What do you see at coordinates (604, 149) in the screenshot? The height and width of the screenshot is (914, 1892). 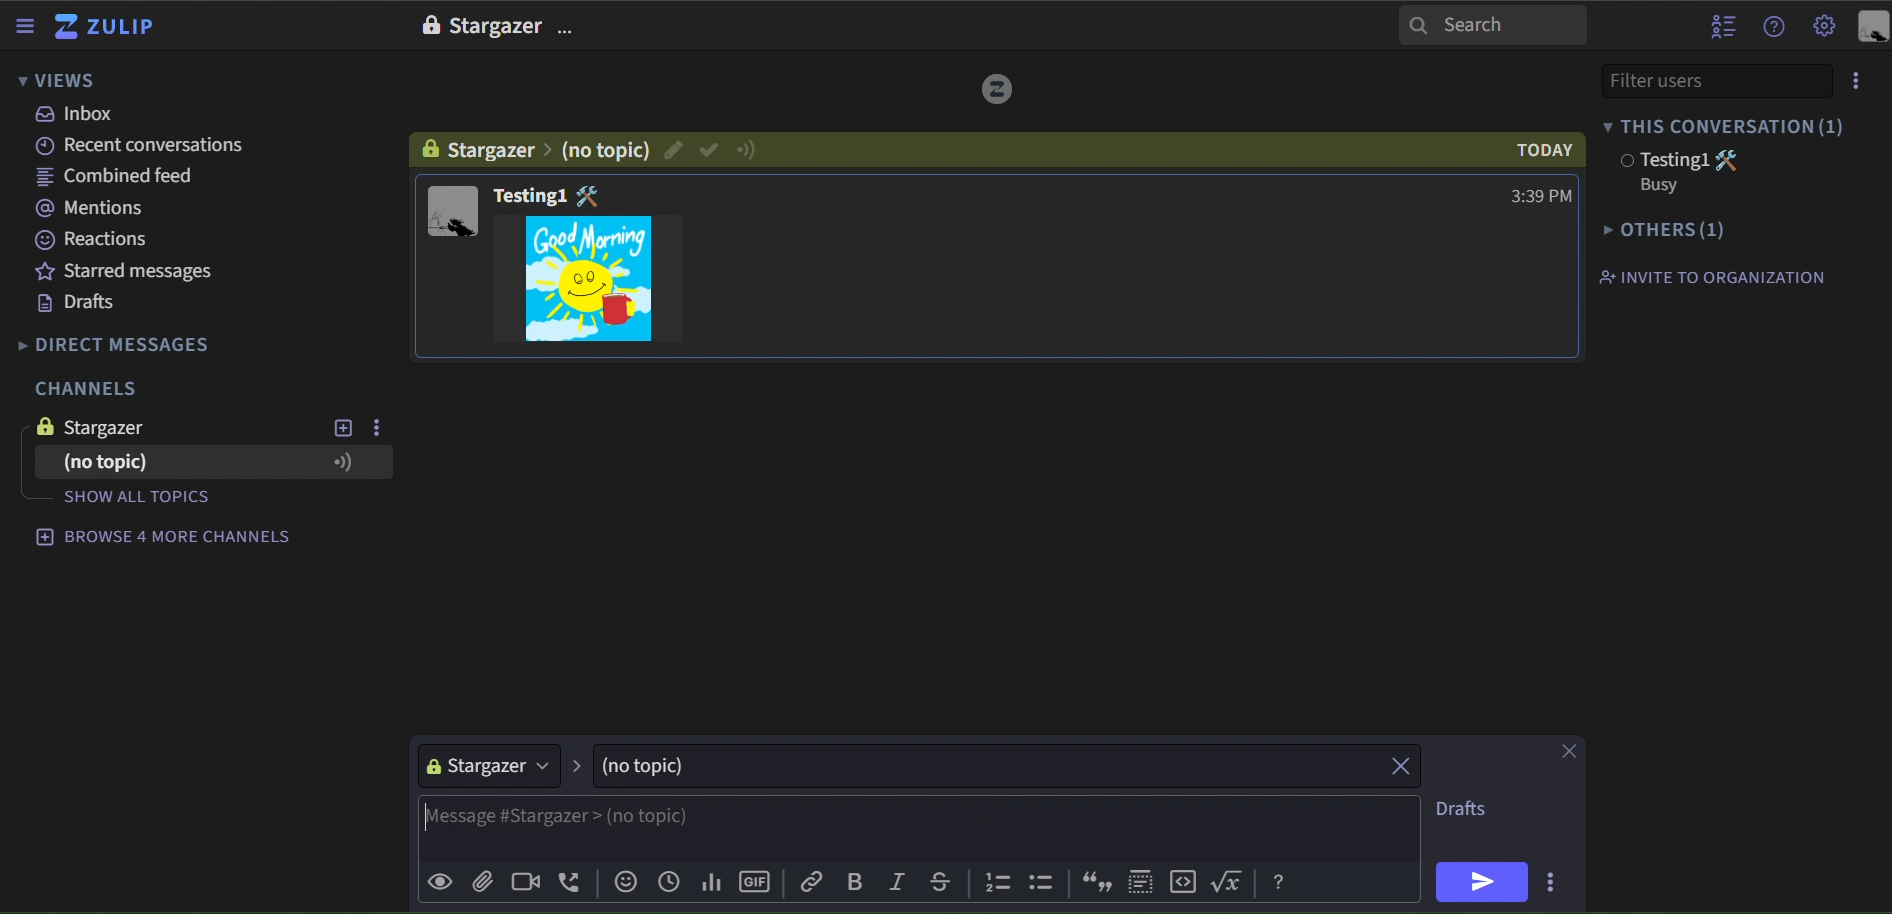 I see `no topic` at bounding box center [604, 149].